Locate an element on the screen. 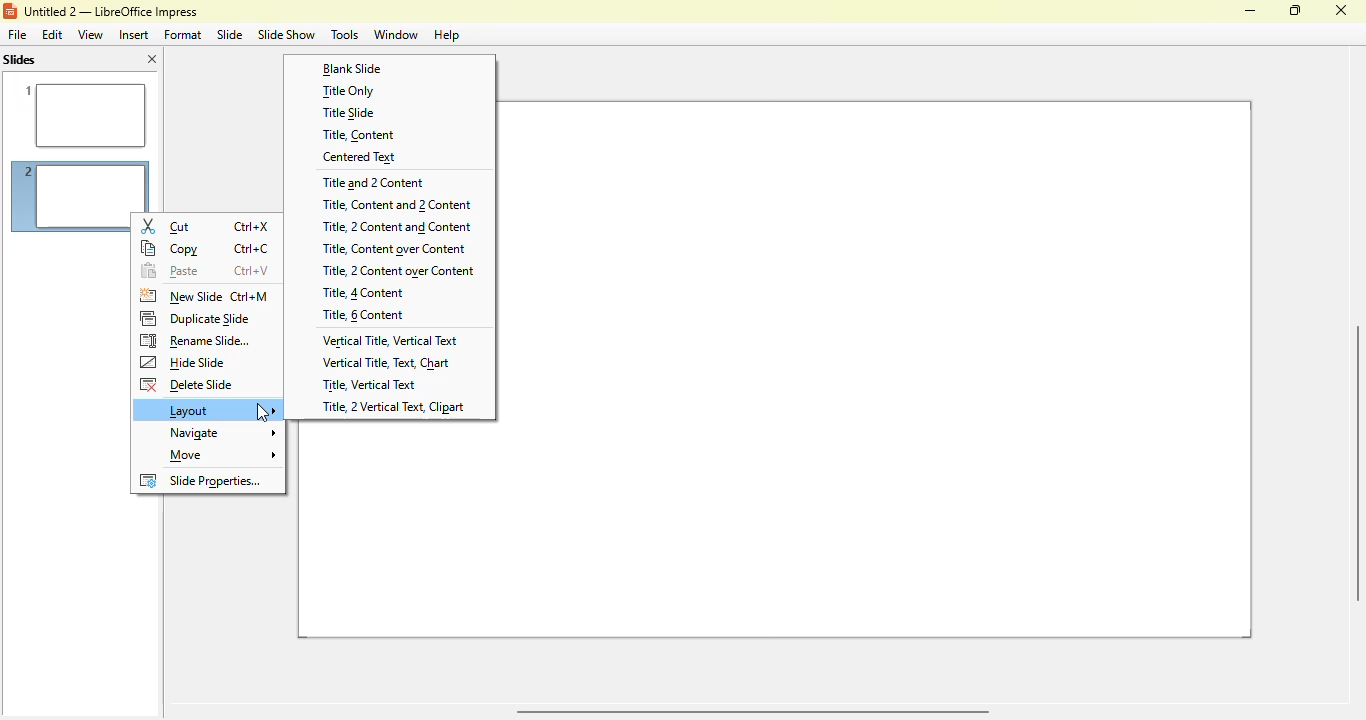 The width and height of the screenshot is (1366, 720). title only is located at coordinates (349, 92).